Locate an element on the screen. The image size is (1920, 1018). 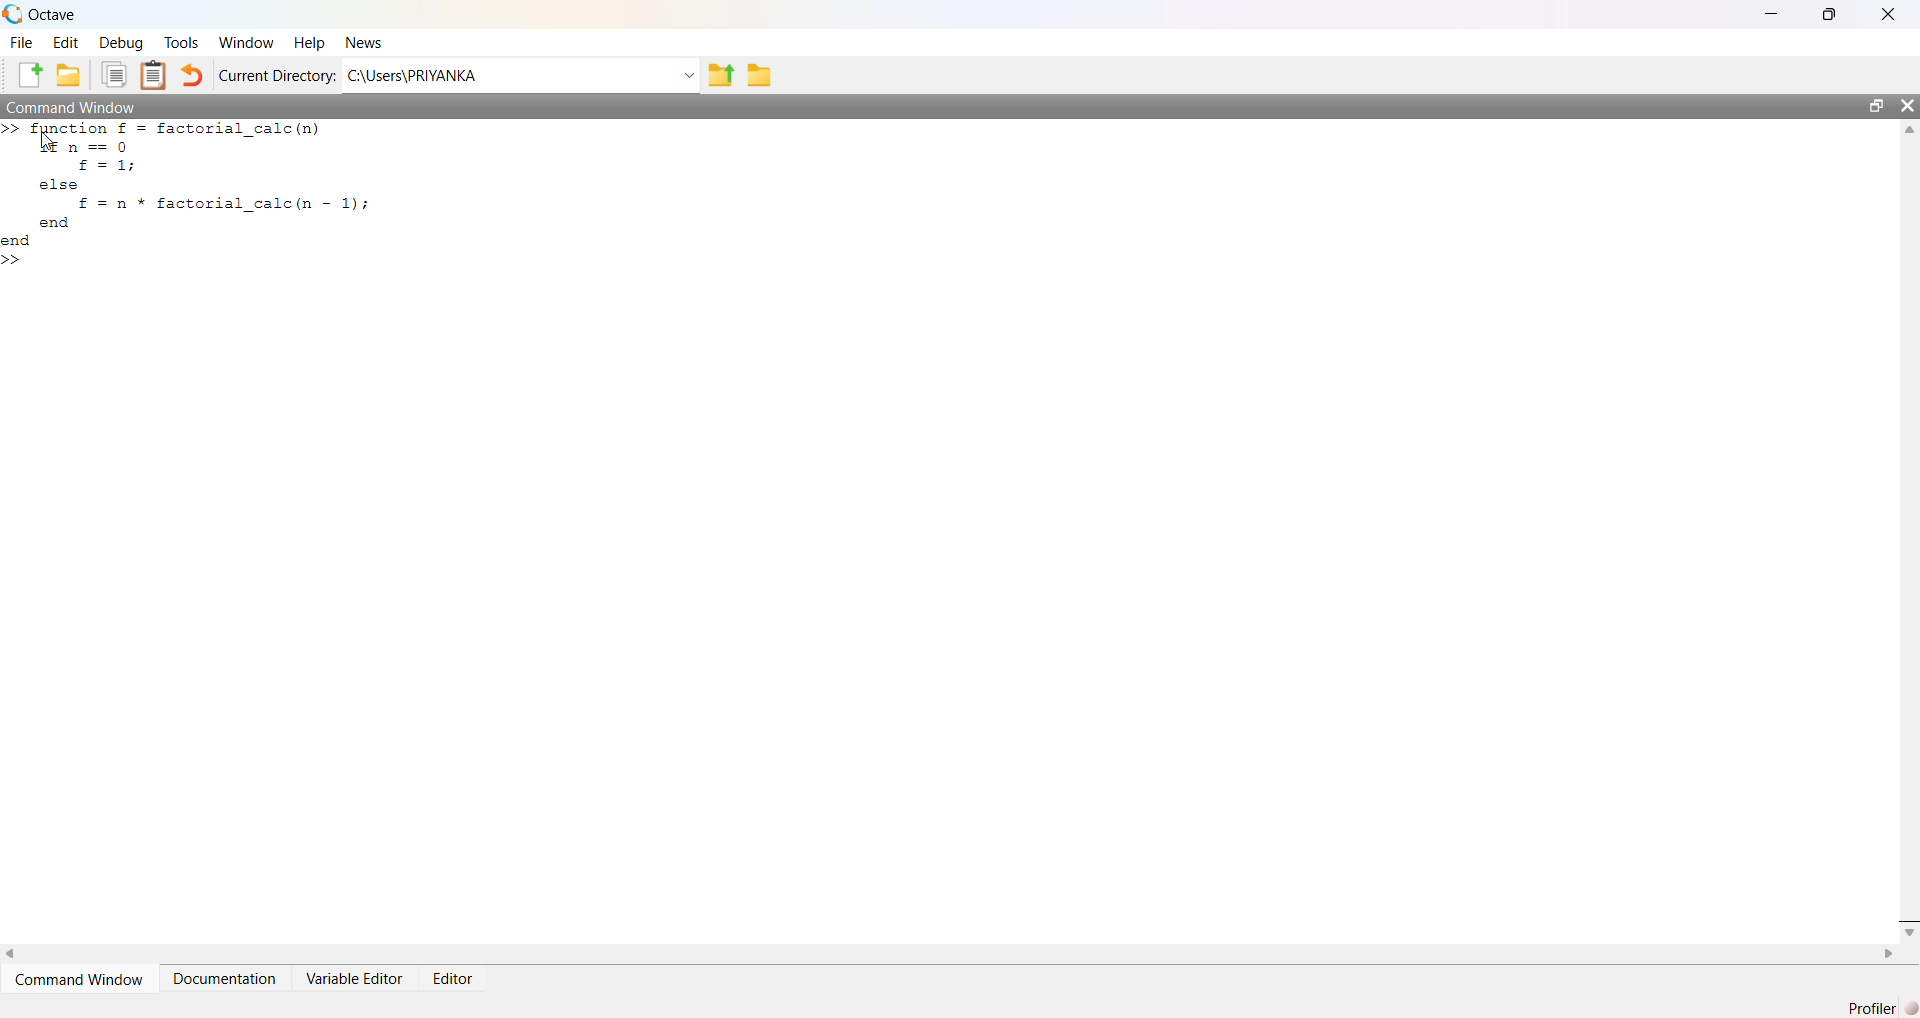
file is located at coordinates (24, 41).